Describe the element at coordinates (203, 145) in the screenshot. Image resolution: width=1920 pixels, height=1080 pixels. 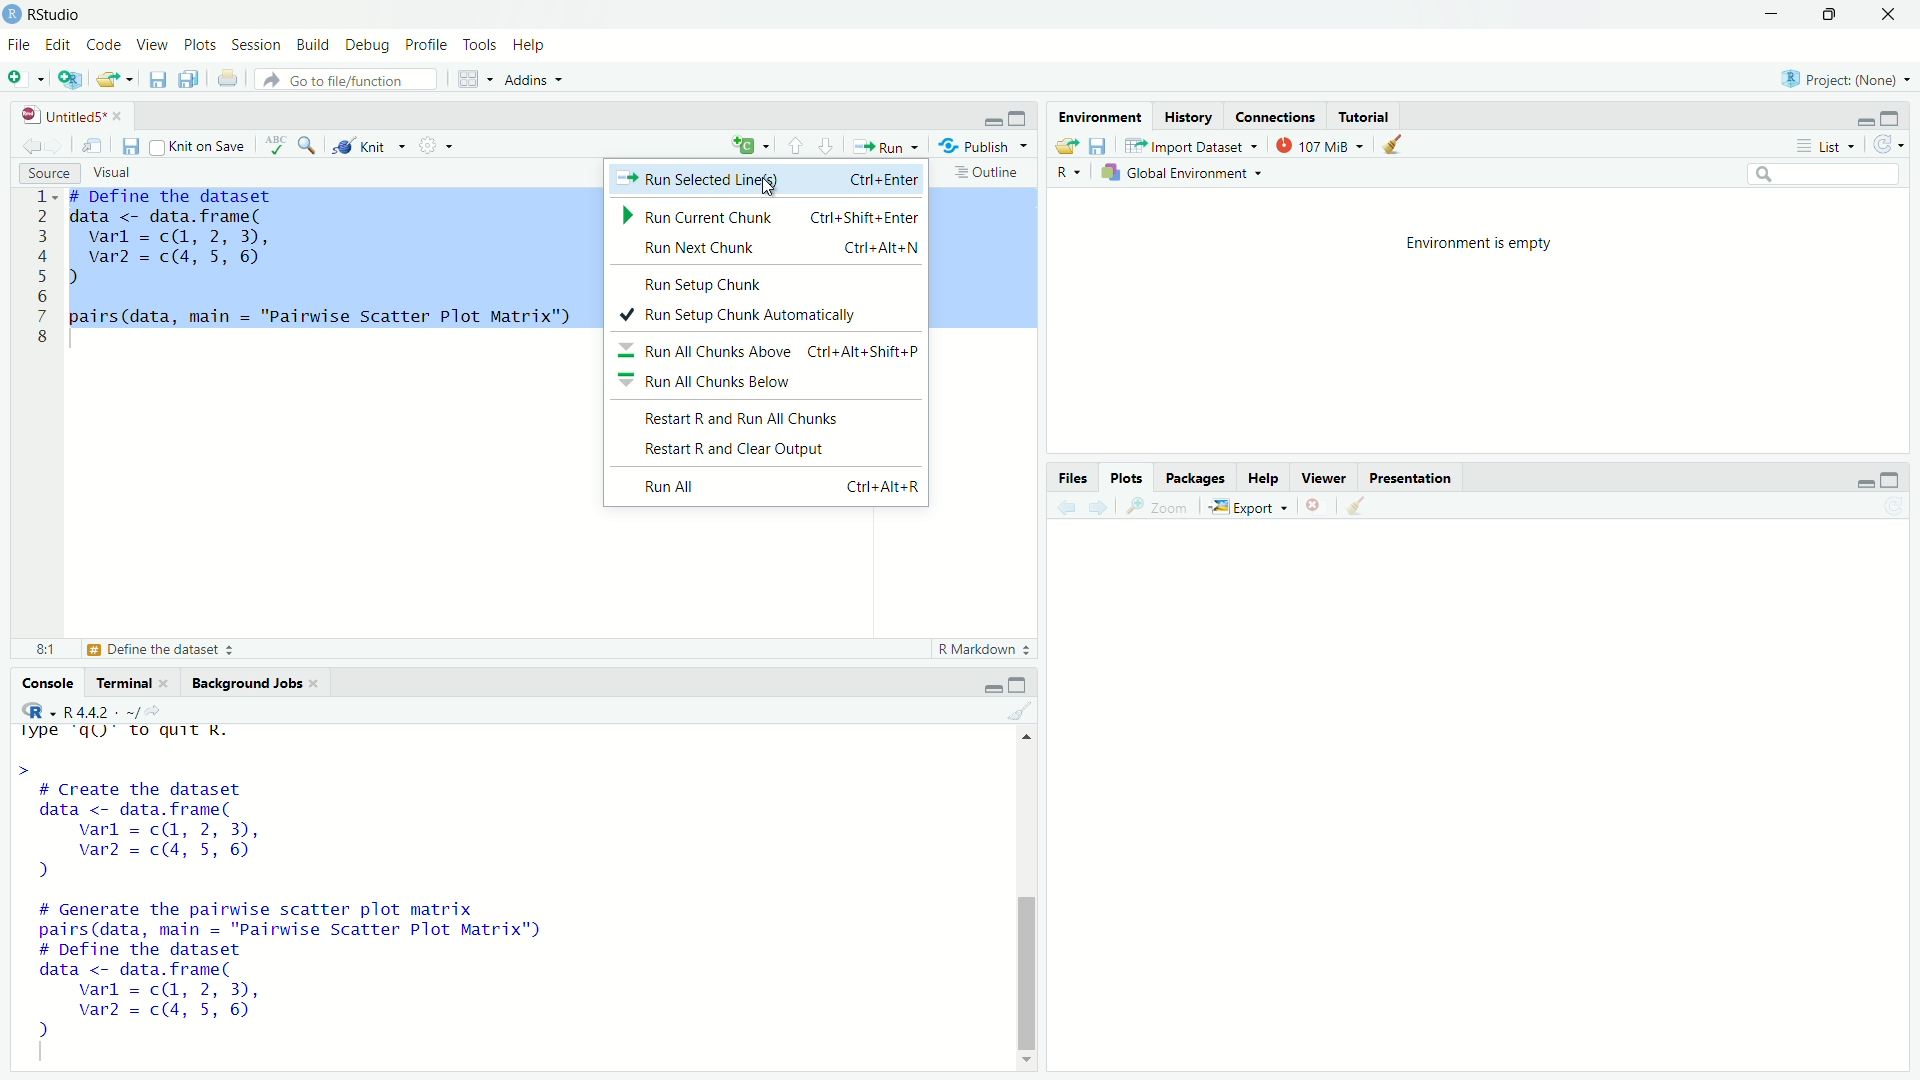
I see `Knit on Save` at that location.